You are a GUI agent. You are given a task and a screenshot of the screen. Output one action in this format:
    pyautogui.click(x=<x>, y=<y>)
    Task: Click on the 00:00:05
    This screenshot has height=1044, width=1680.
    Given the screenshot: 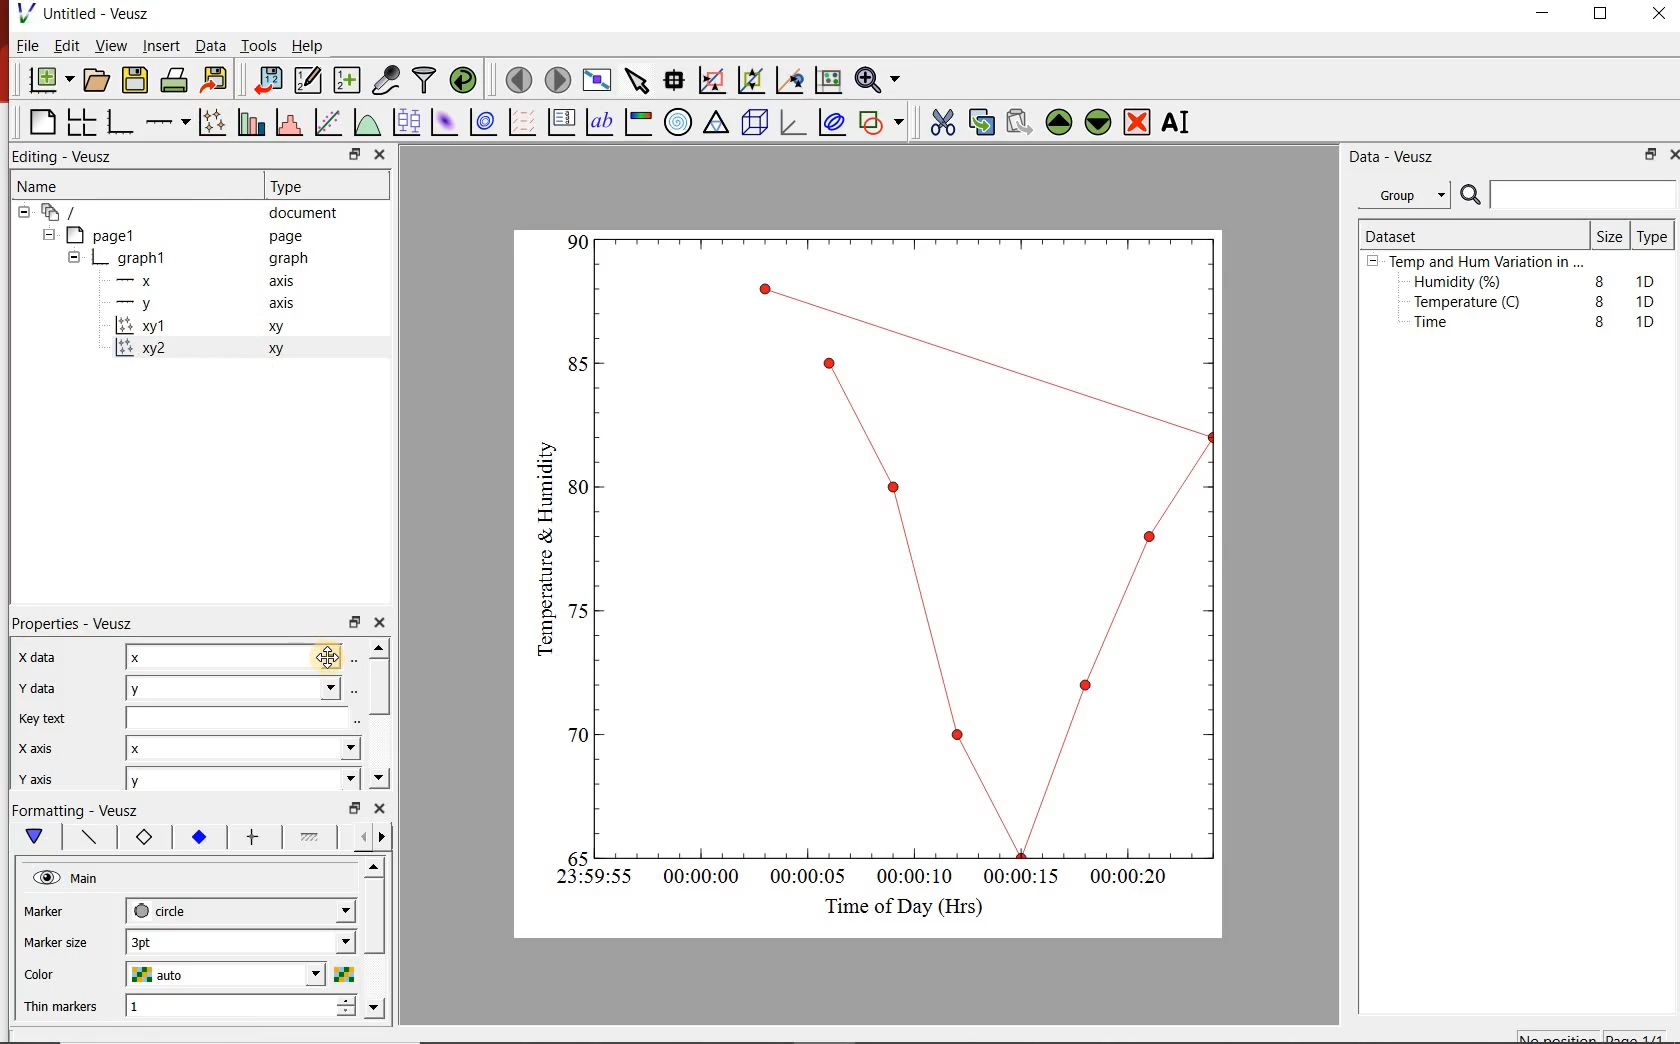 What is the action you would take?
    pyautogui.click(x=802, y=881)
    